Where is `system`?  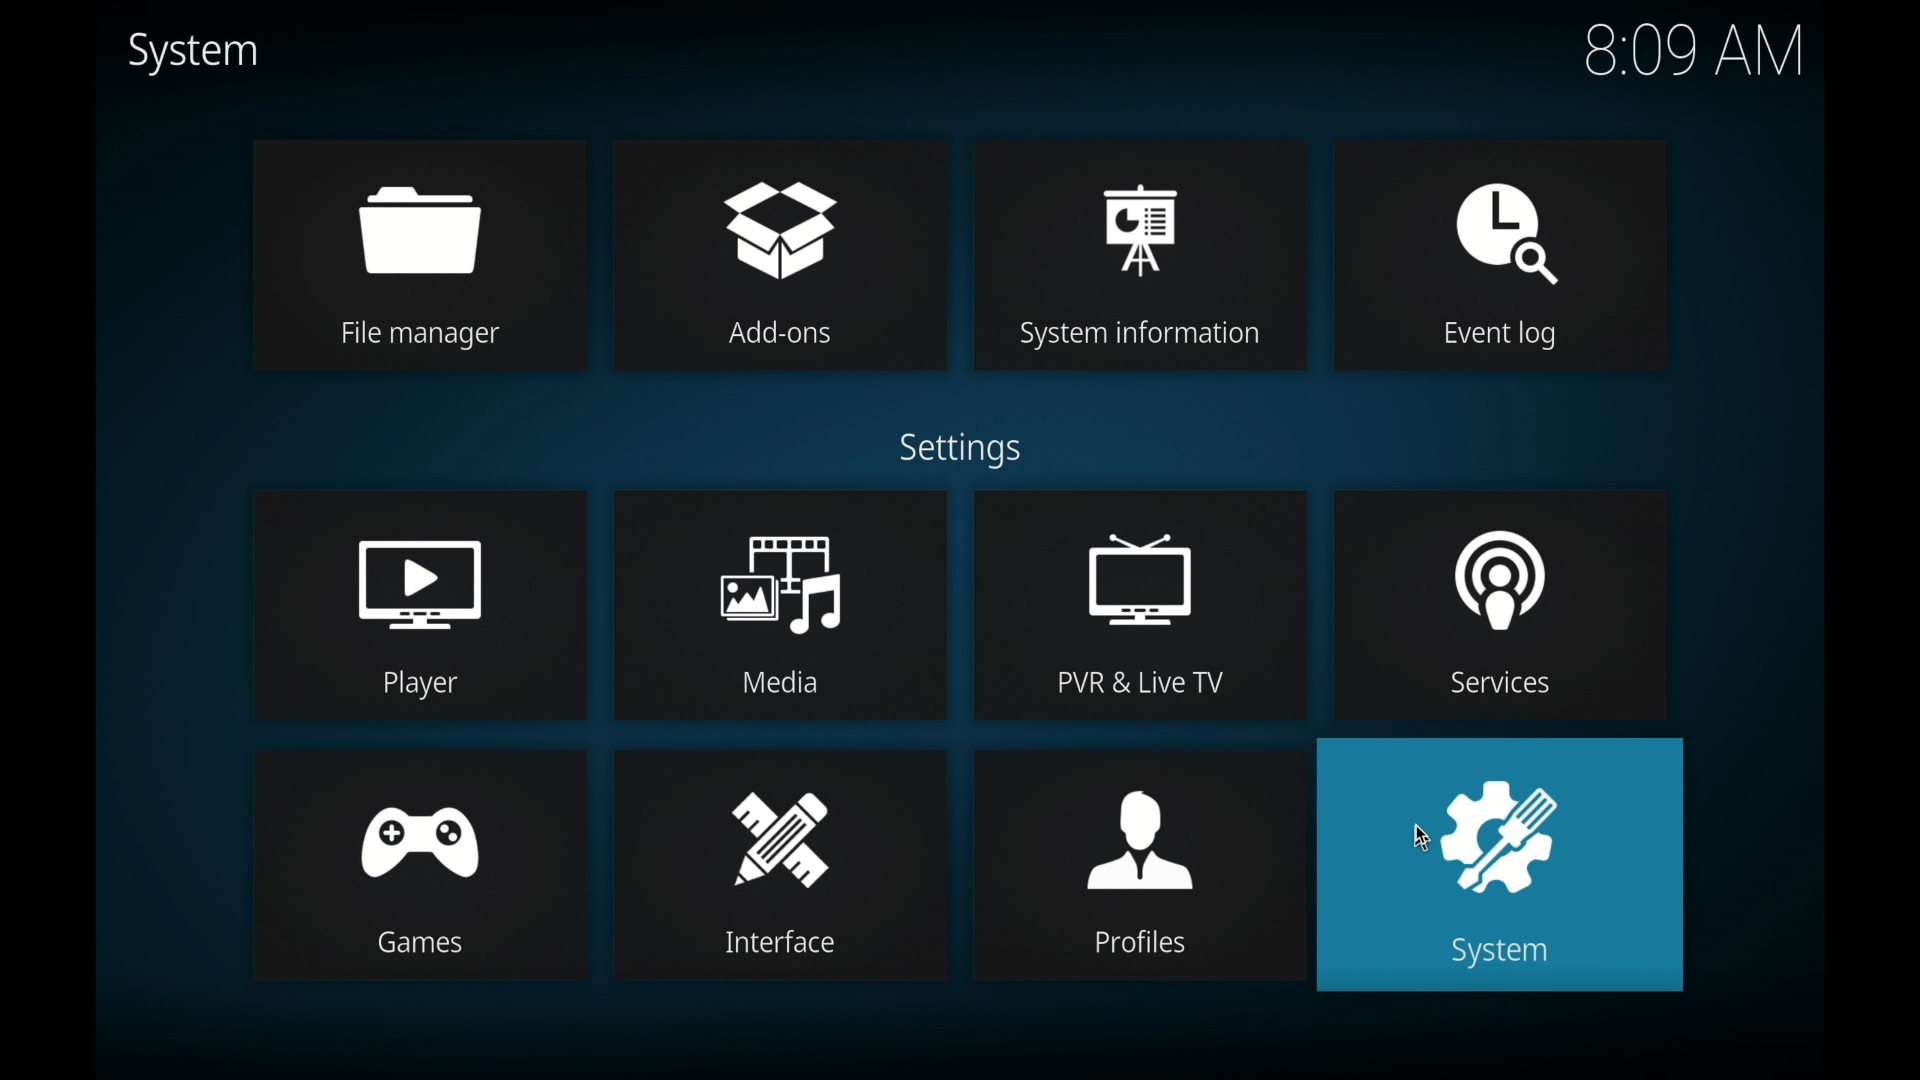 system is located at coordinates (1505, 867).